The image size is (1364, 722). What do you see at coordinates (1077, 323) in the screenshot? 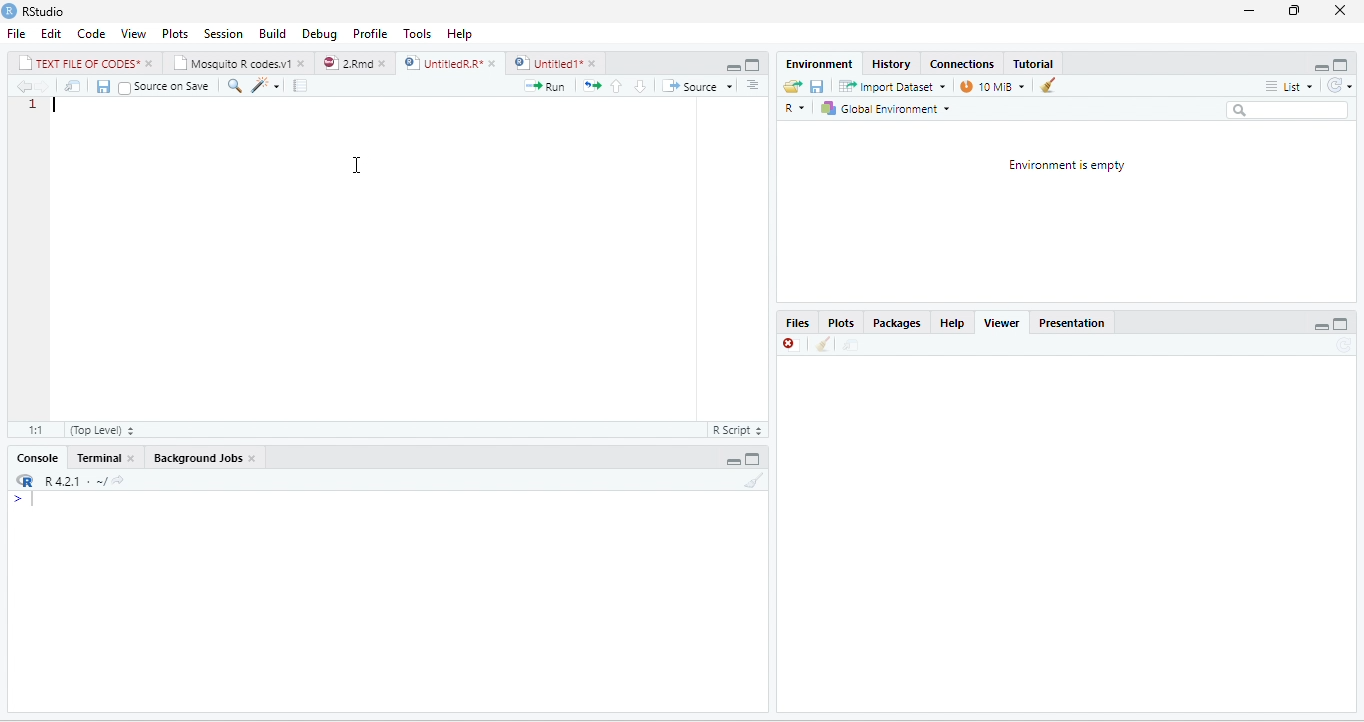
I see `Presentation` at bounding box center [1077, 323].